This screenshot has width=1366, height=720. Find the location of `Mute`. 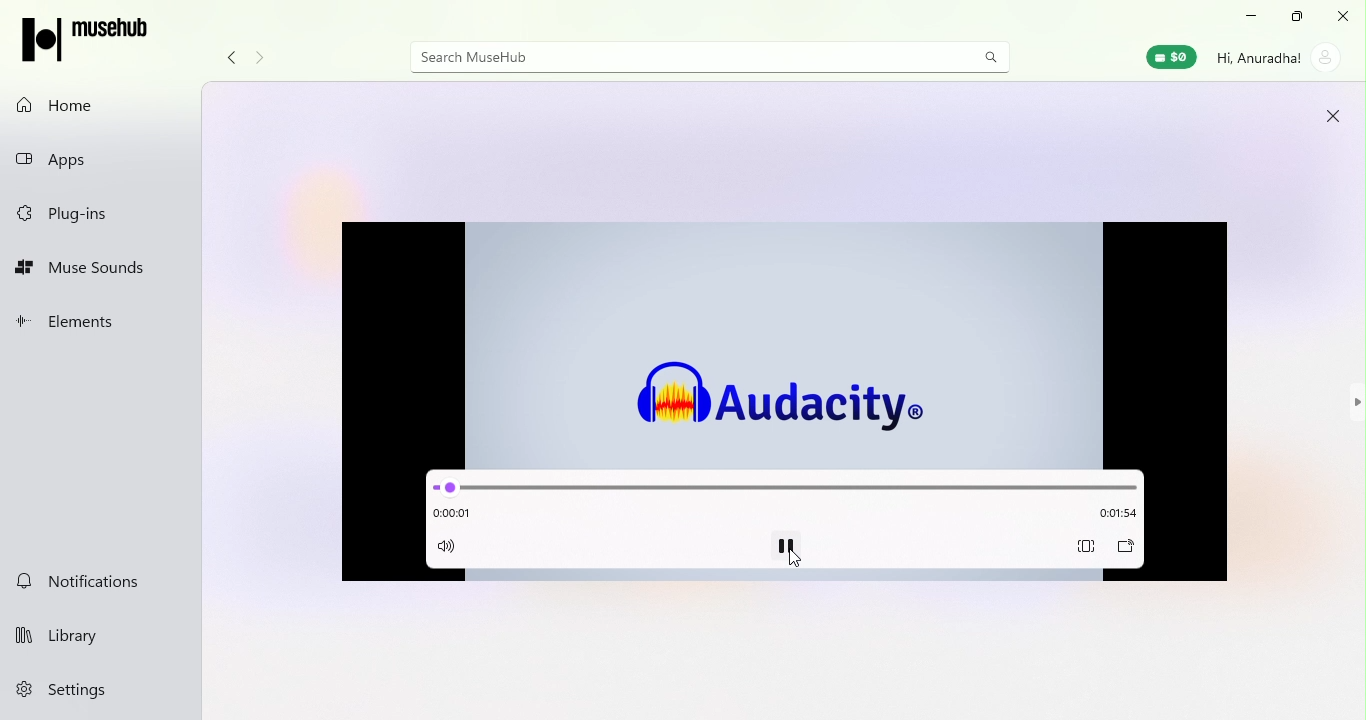

Mute is located at coordinates (454, 548).